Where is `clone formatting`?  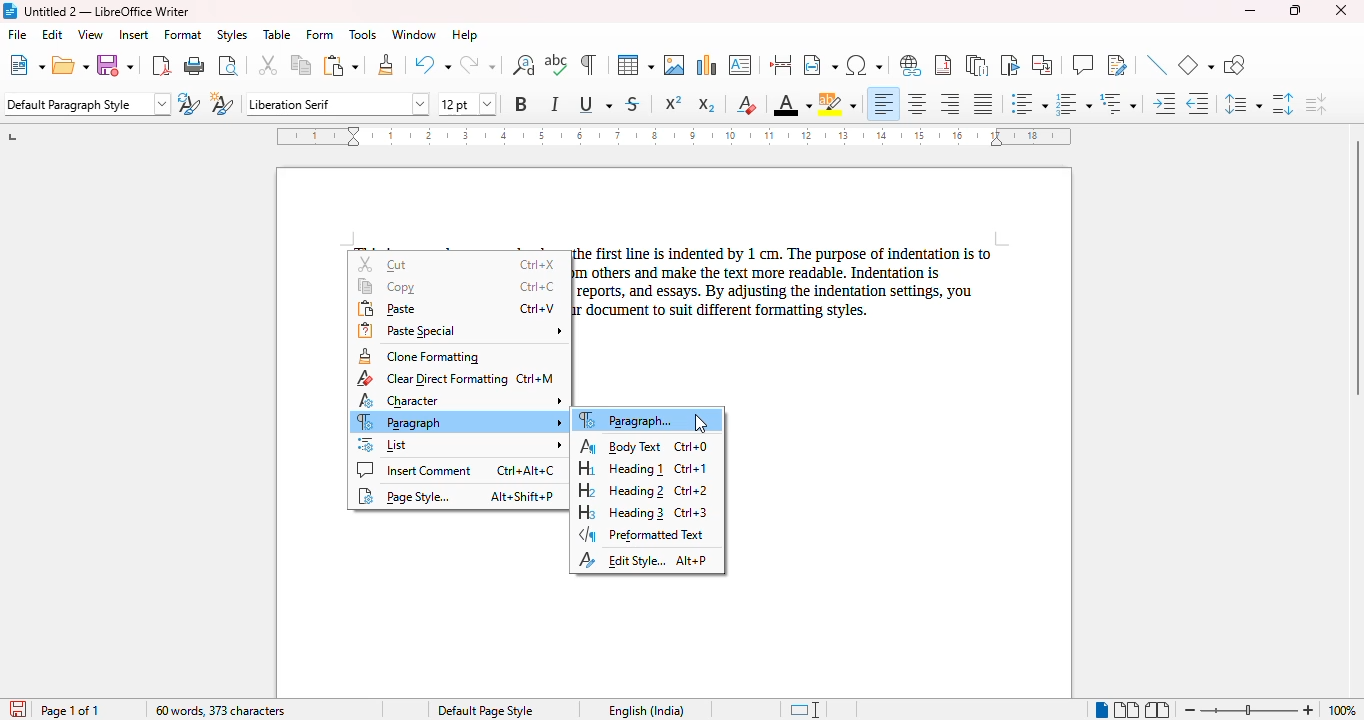
clone formatting is located at coordinates (385, 65).